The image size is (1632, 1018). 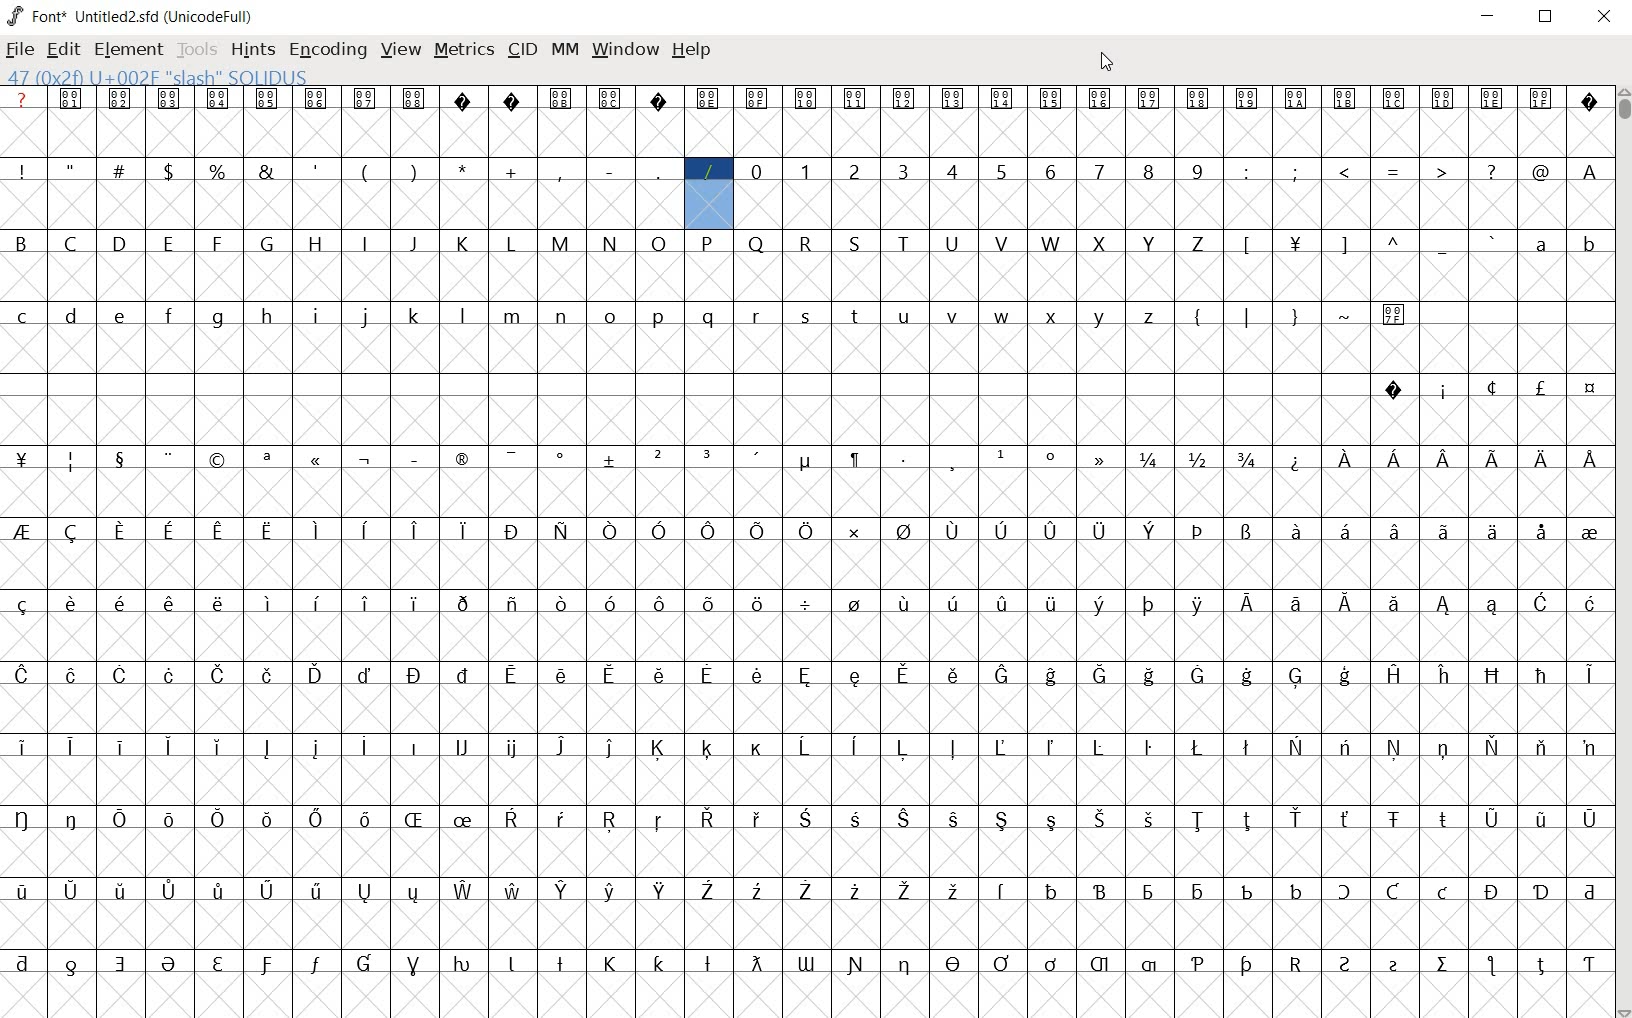 I want to click on glyph, so click(x=267, y=890).